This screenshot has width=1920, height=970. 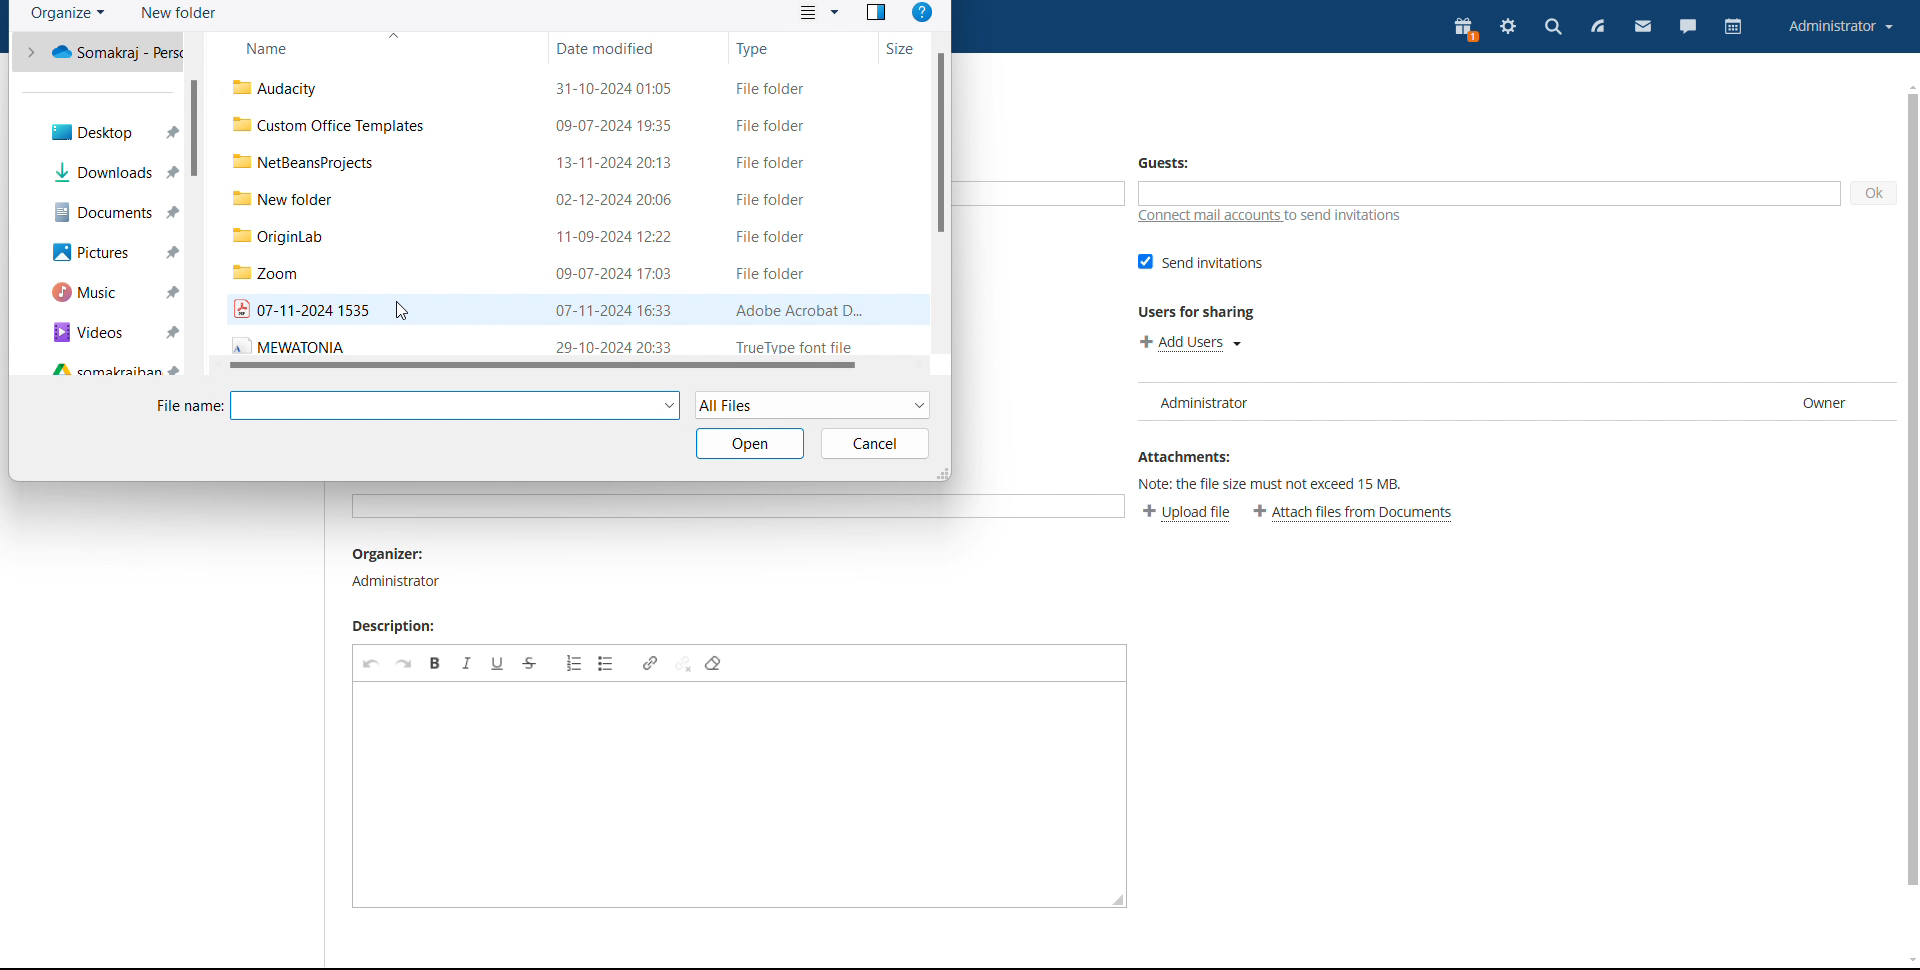 I want to click on , so click(x=746, y=446).